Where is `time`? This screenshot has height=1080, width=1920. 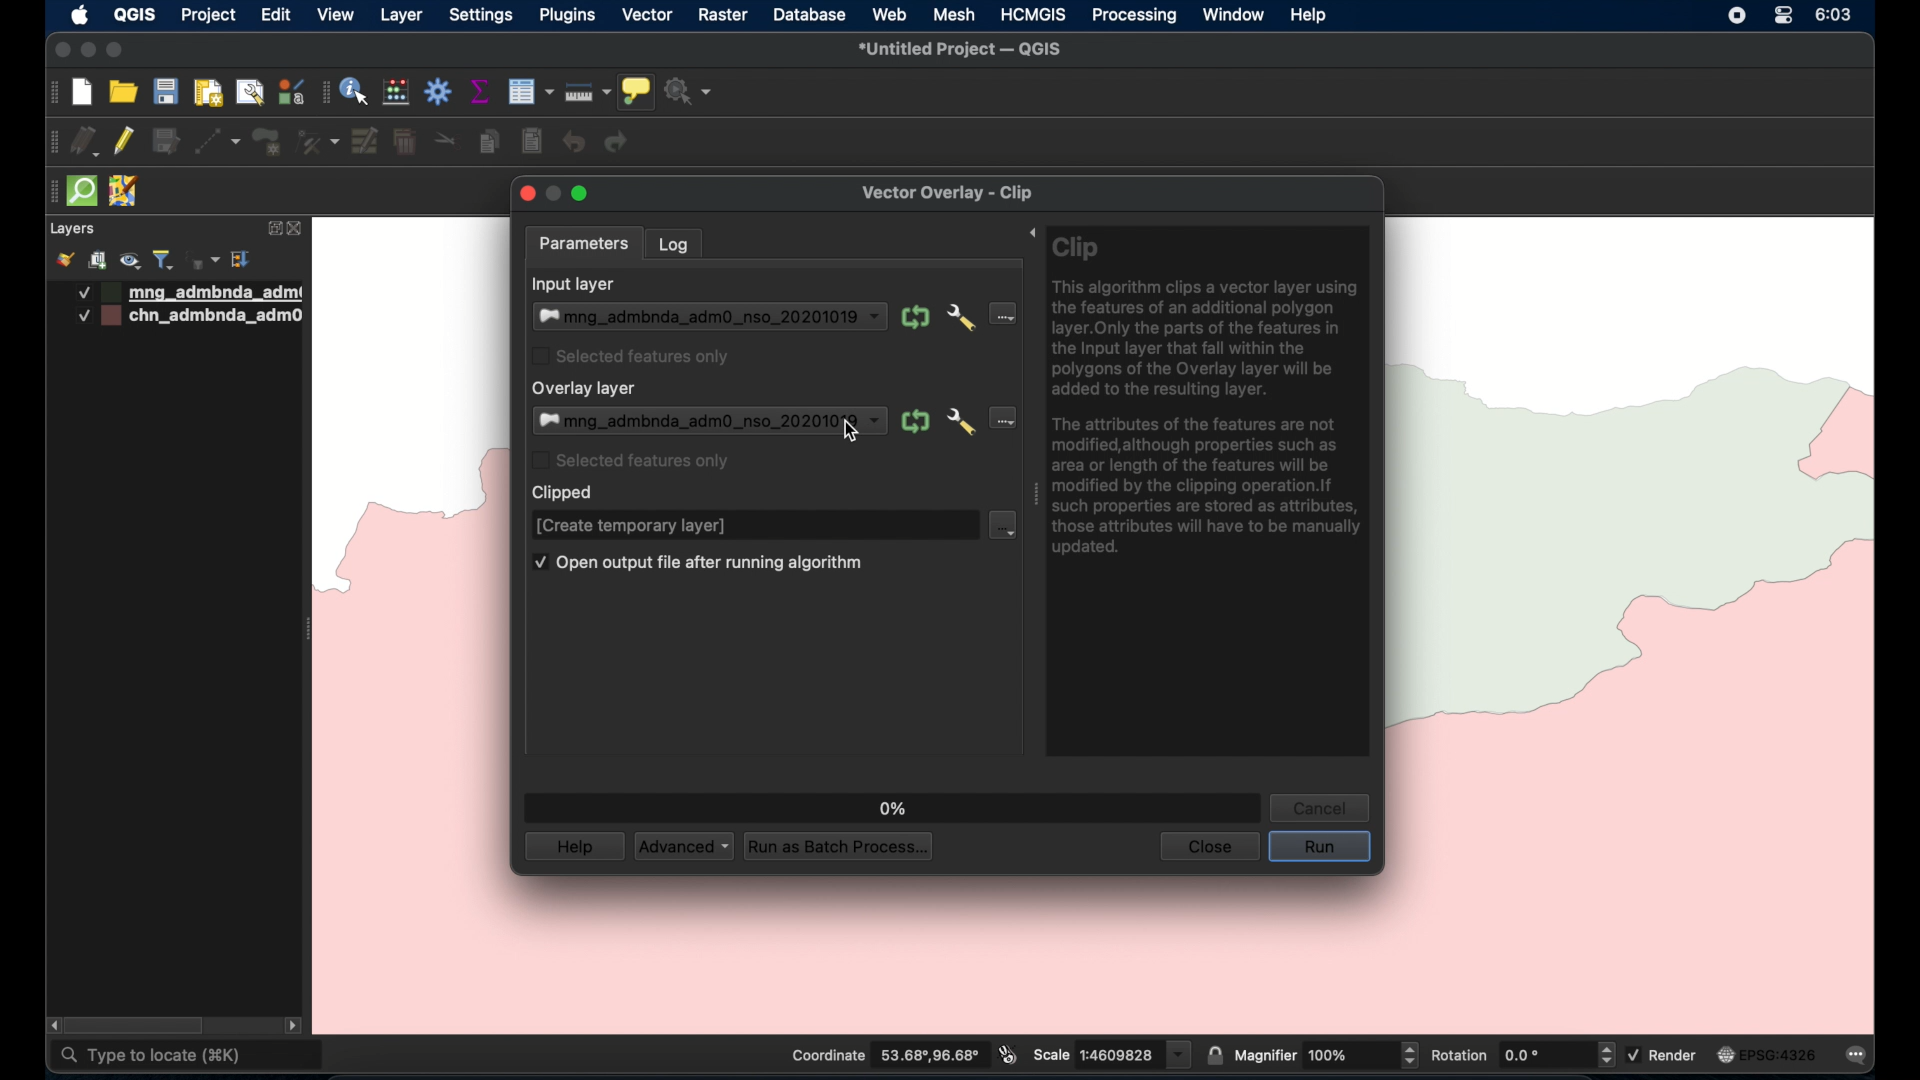 time is located at coordinates (1836, 15).